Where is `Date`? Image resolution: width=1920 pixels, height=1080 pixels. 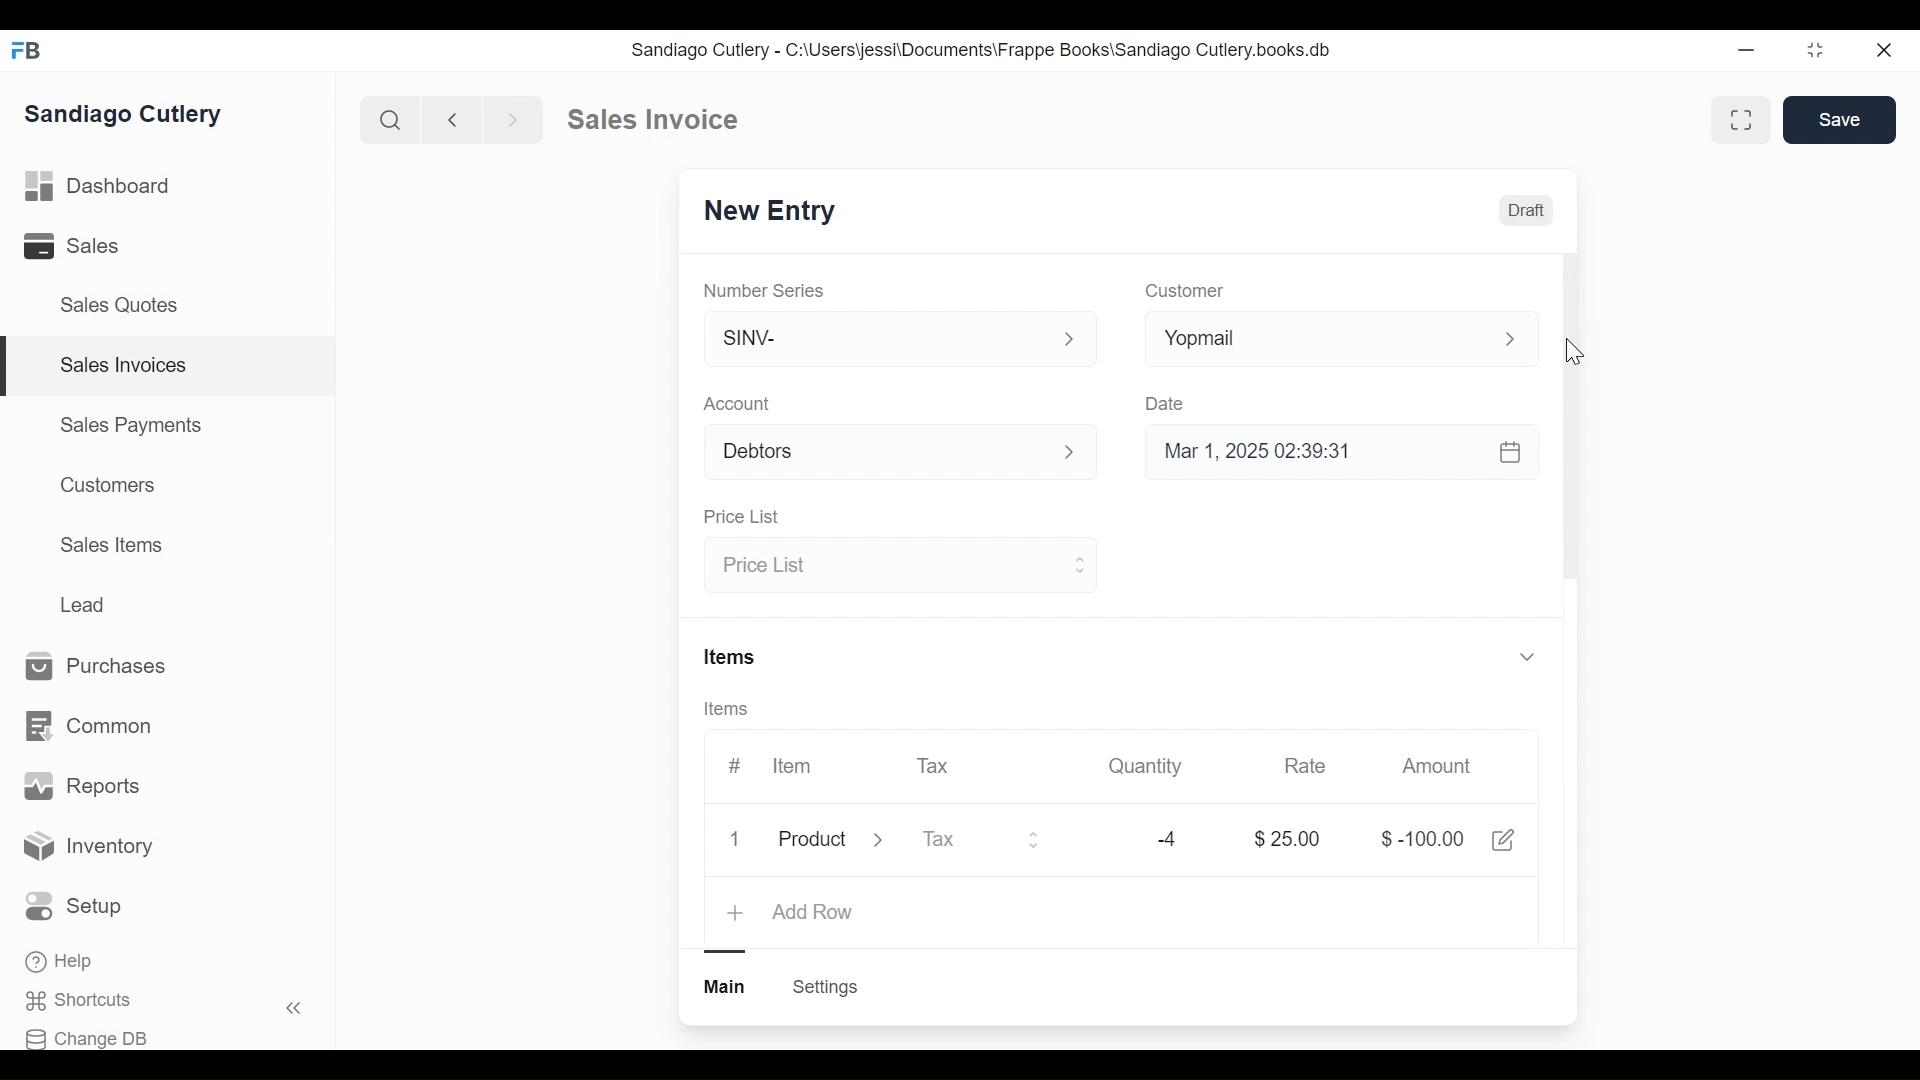 Date is located at coordinates (1165, 404).